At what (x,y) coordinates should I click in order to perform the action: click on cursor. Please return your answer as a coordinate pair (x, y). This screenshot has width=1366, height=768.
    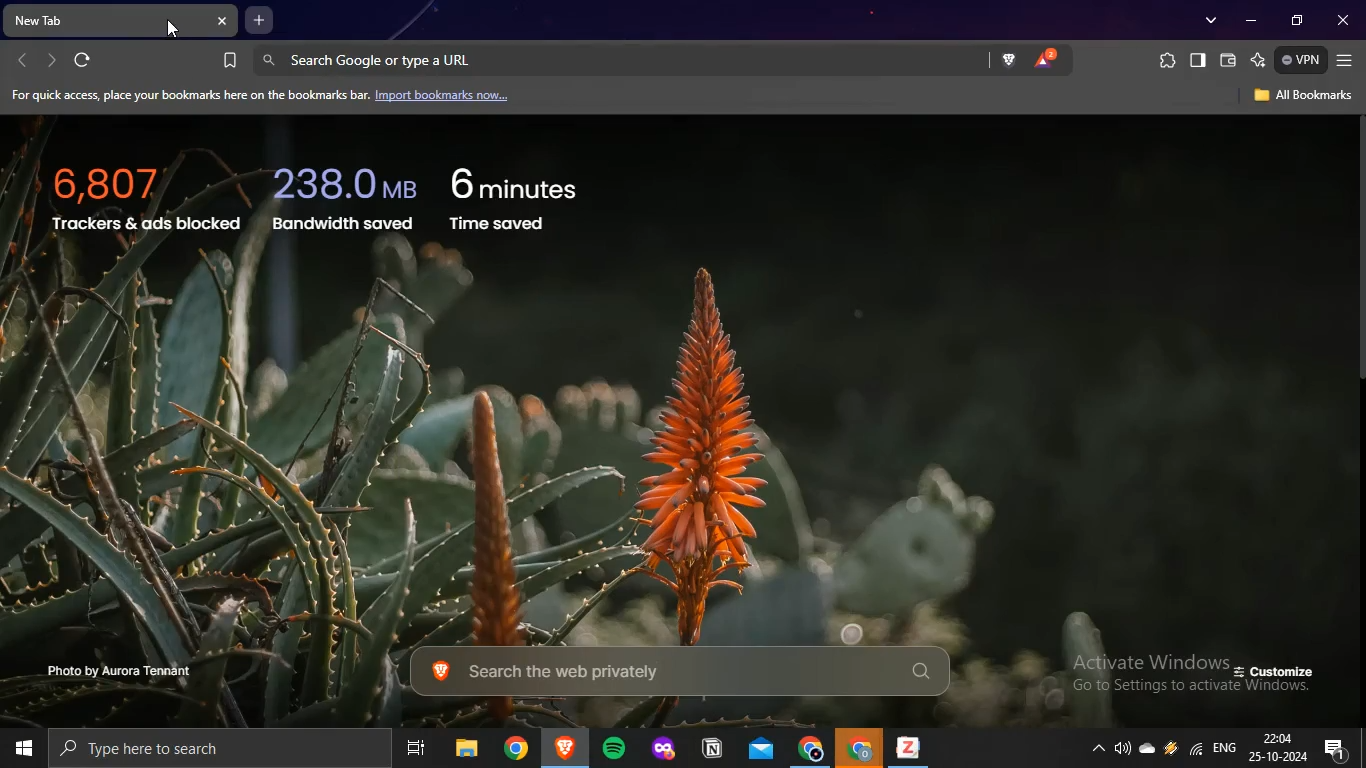
    Looking at the image, I should click on (172, 34).